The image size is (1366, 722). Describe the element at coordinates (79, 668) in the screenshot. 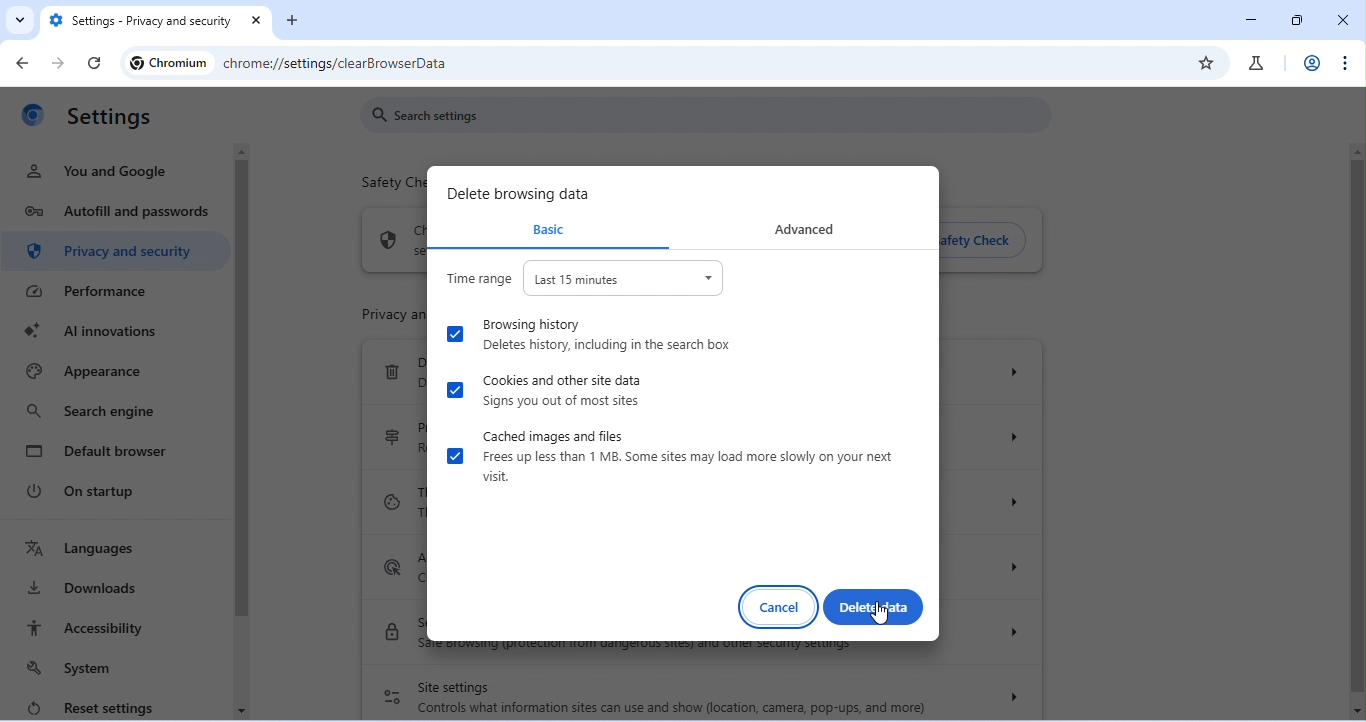

I see `system` at that location.